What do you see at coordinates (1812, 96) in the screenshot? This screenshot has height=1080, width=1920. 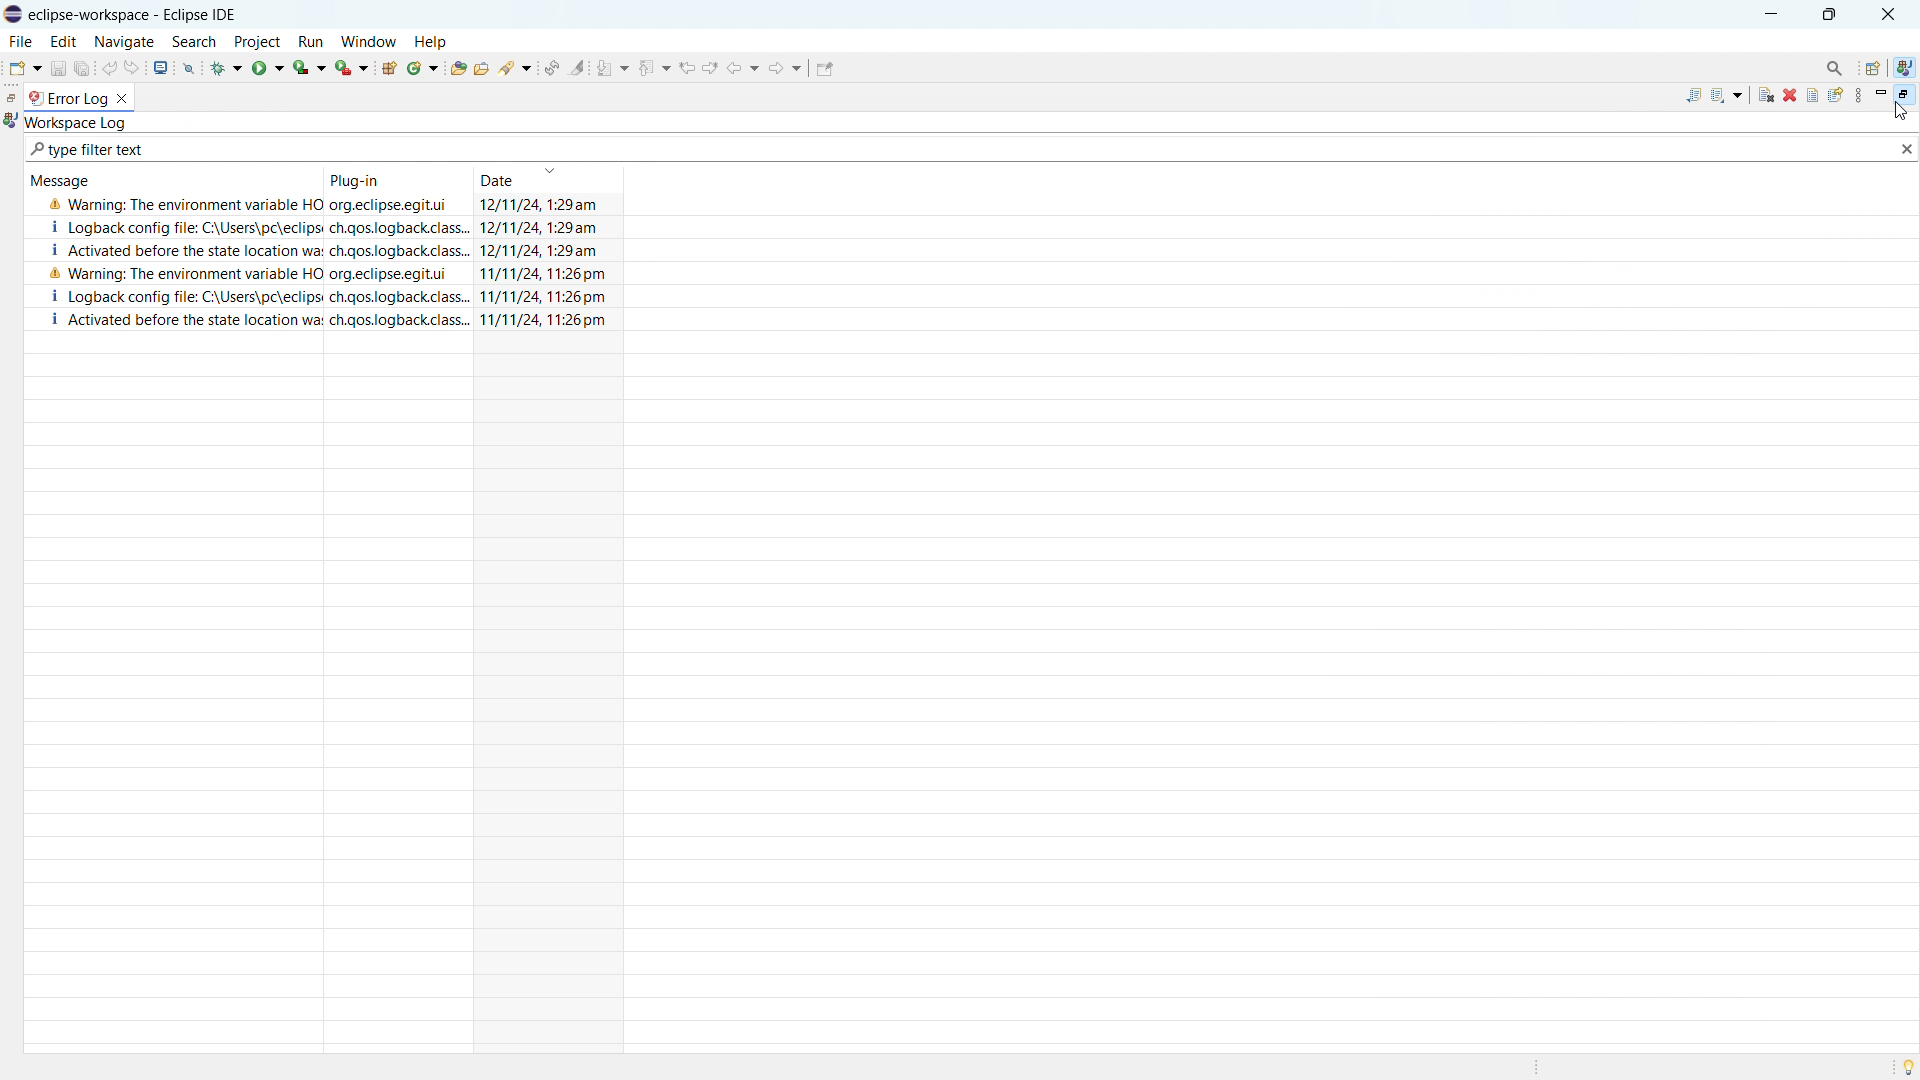 I see `open log` at bounding box center [1812, 96].